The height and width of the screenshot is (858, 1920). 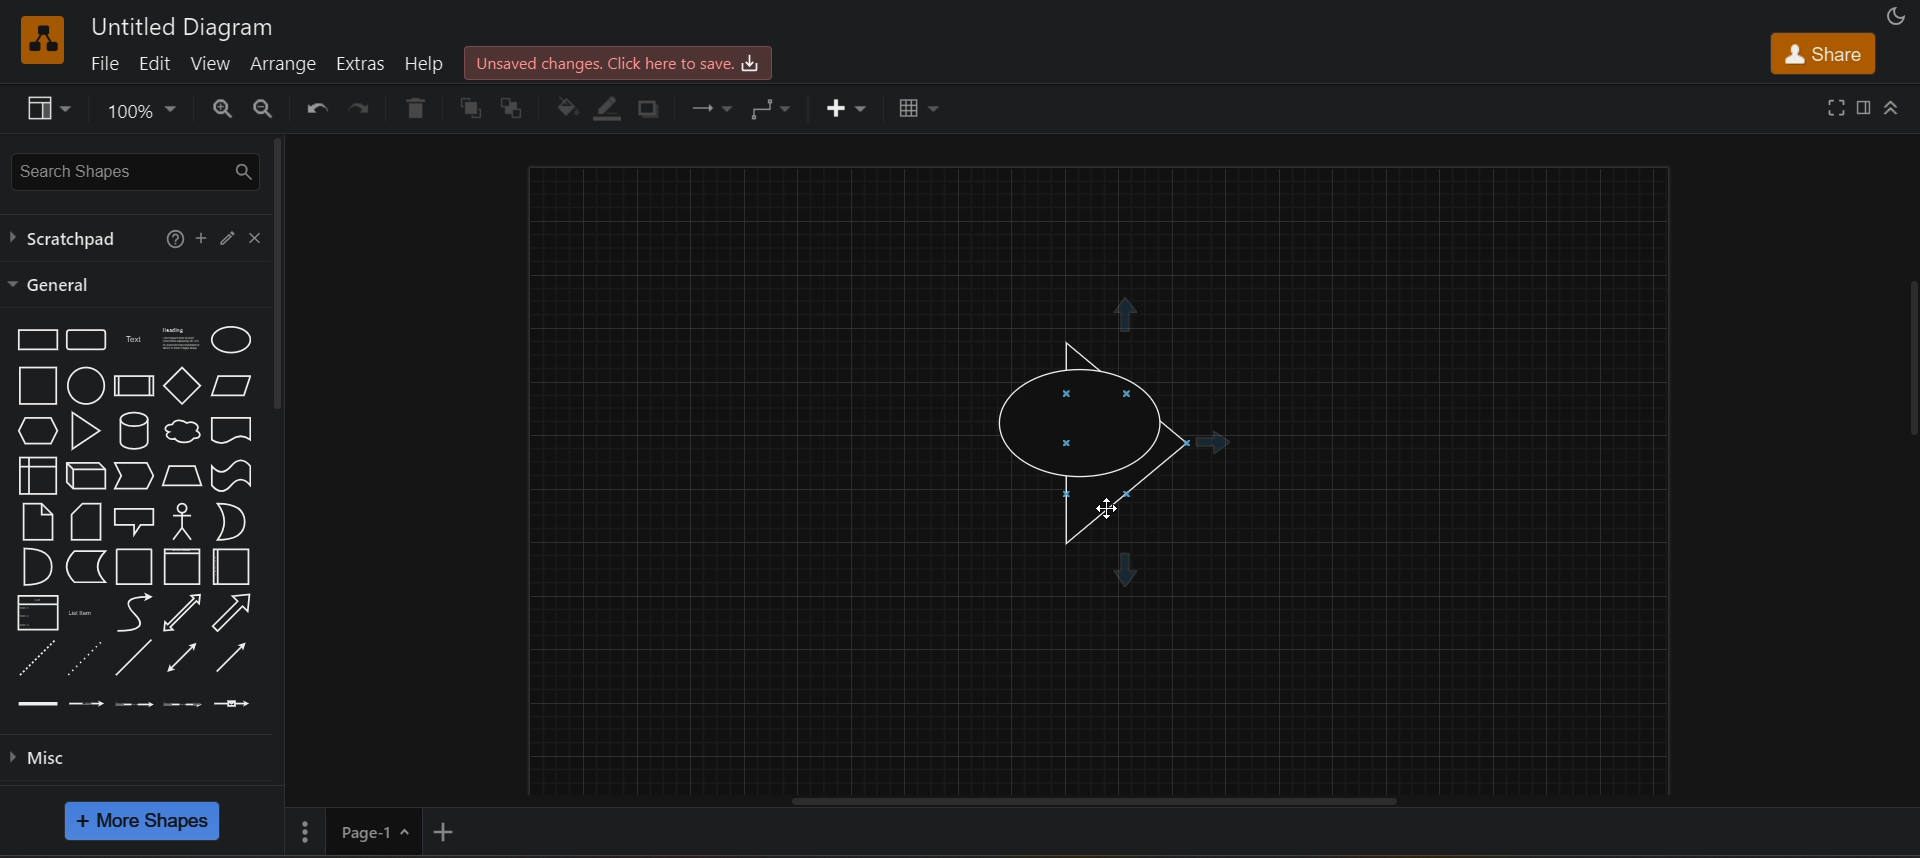 What do you see at coordinates (42, 39) in the screenshot?
I see `draw.io logo` at bounding box center [42, 39].